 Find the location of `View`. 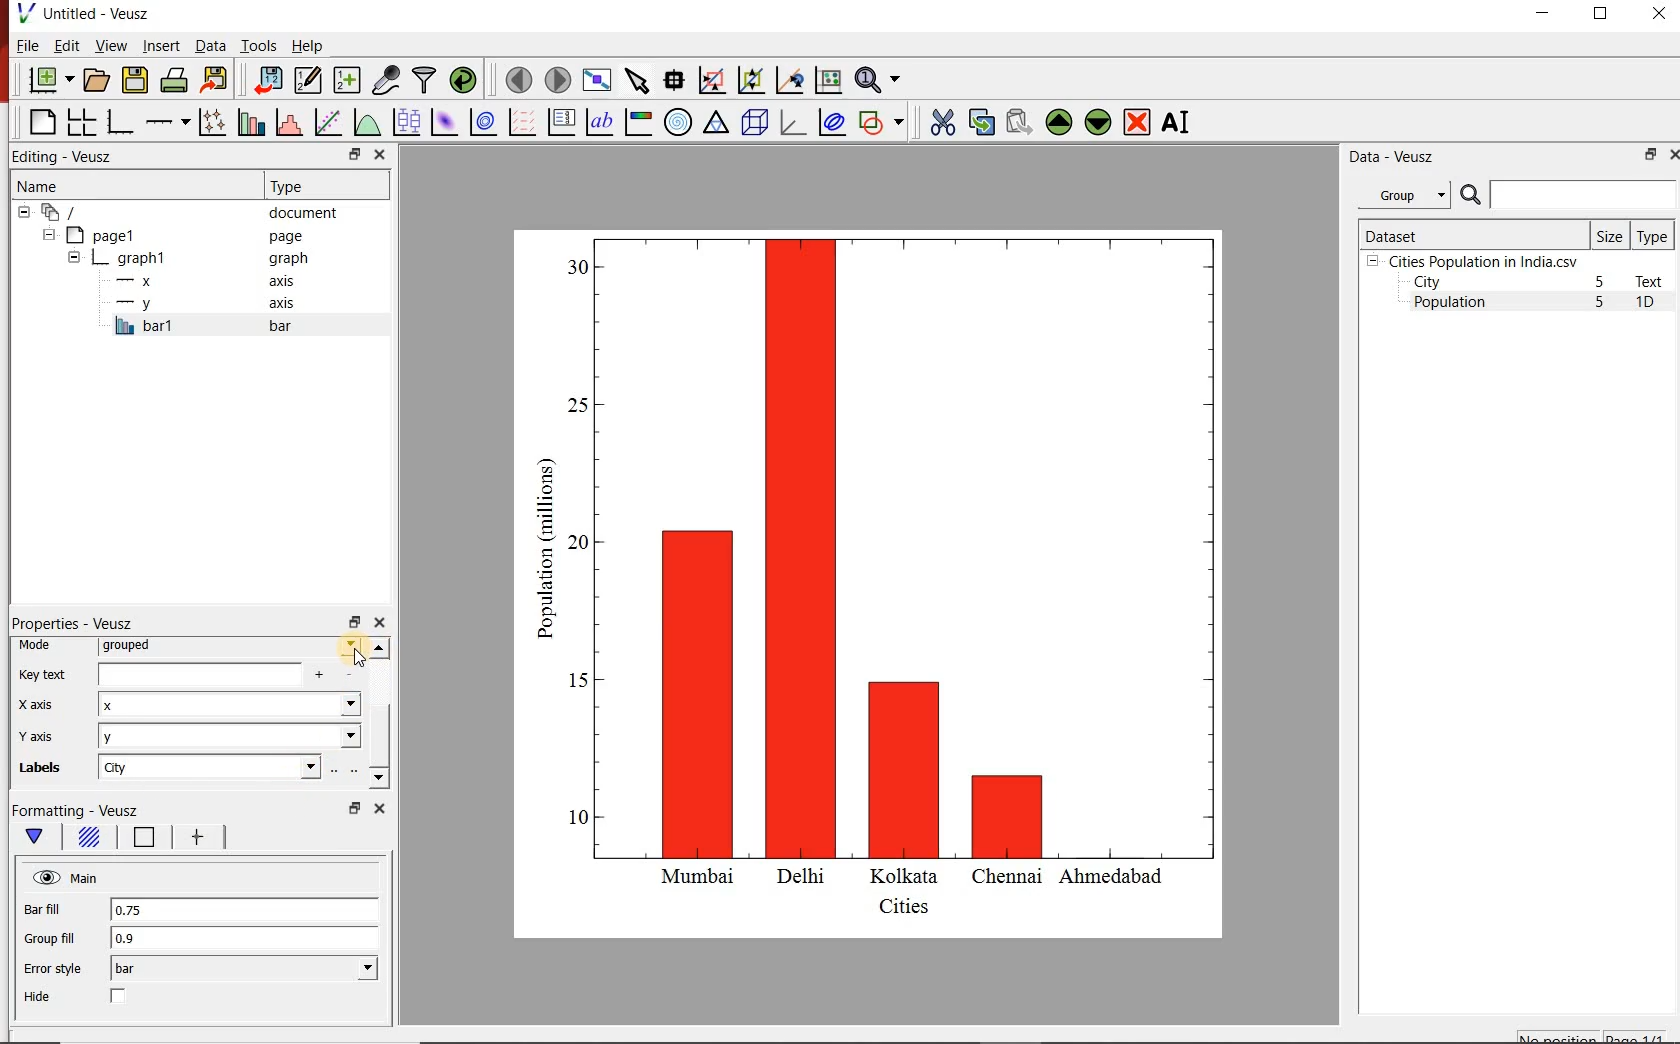

View is located at coordinates (107, 44).